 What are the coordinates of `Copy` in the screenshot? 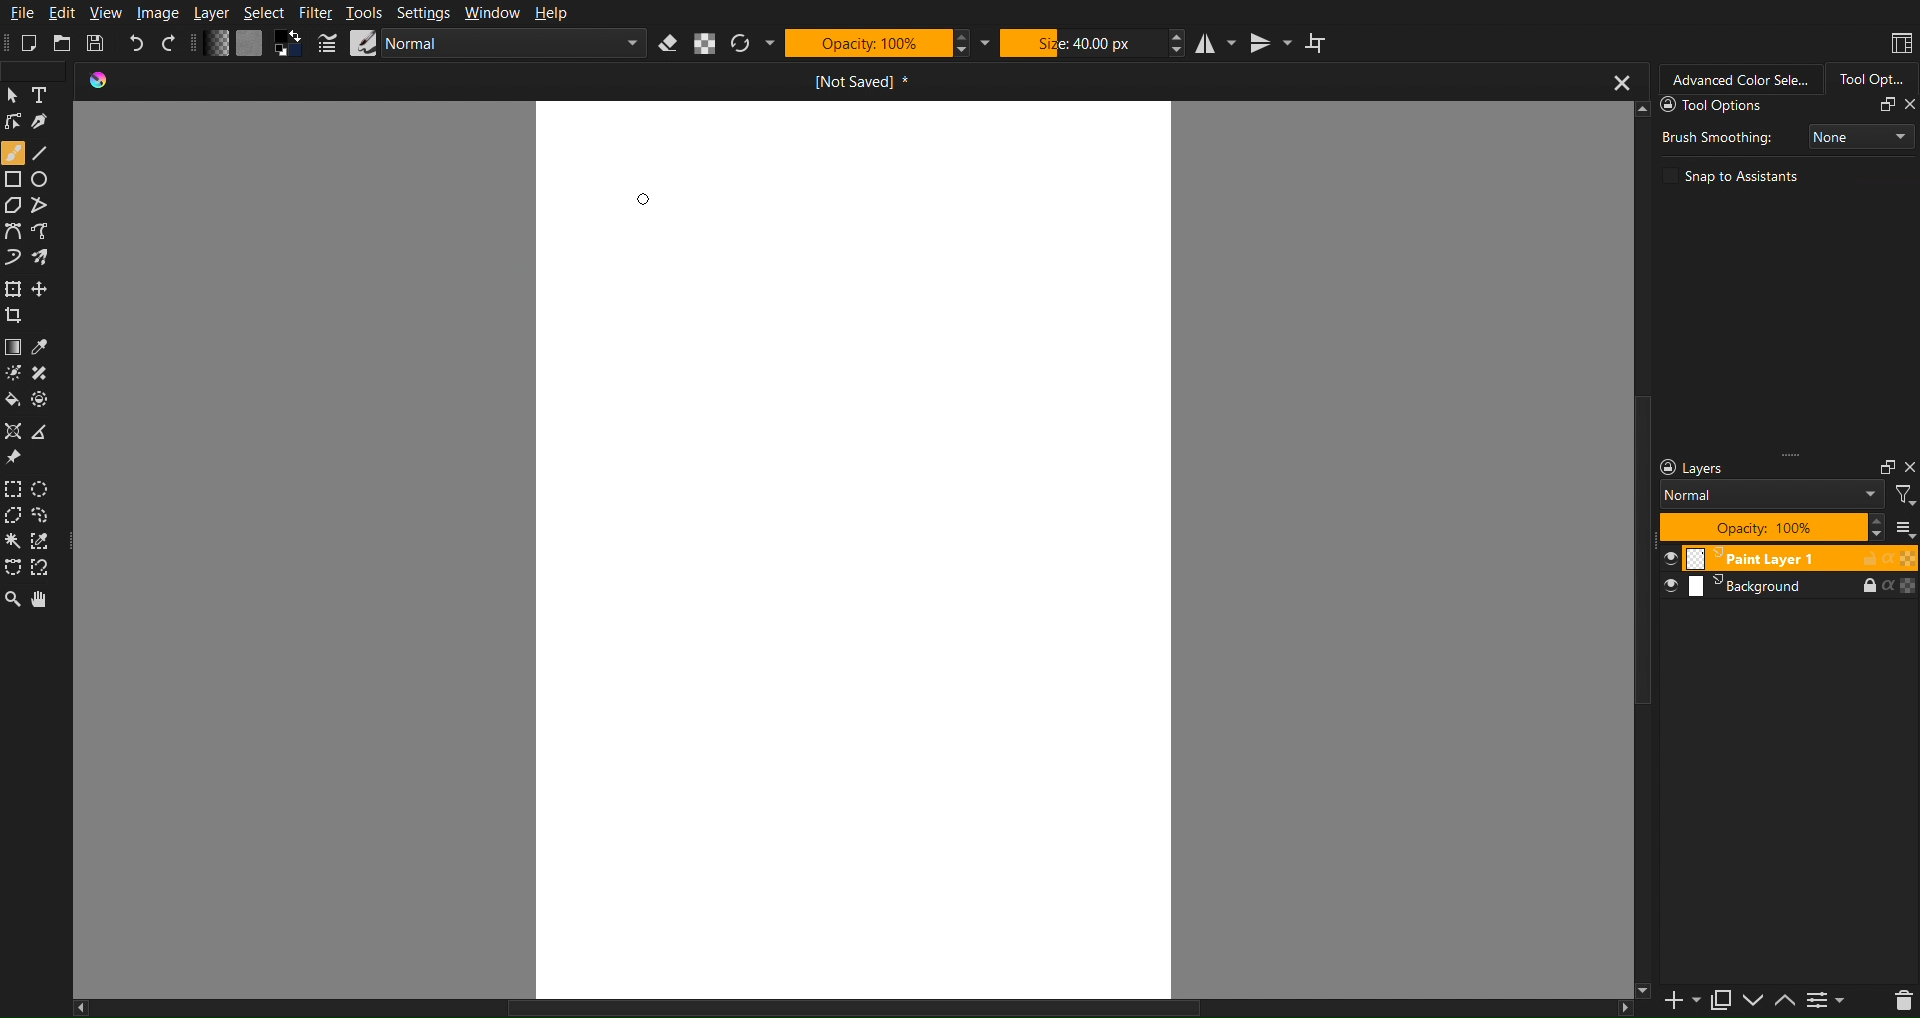 It's located at (1723, 1001).